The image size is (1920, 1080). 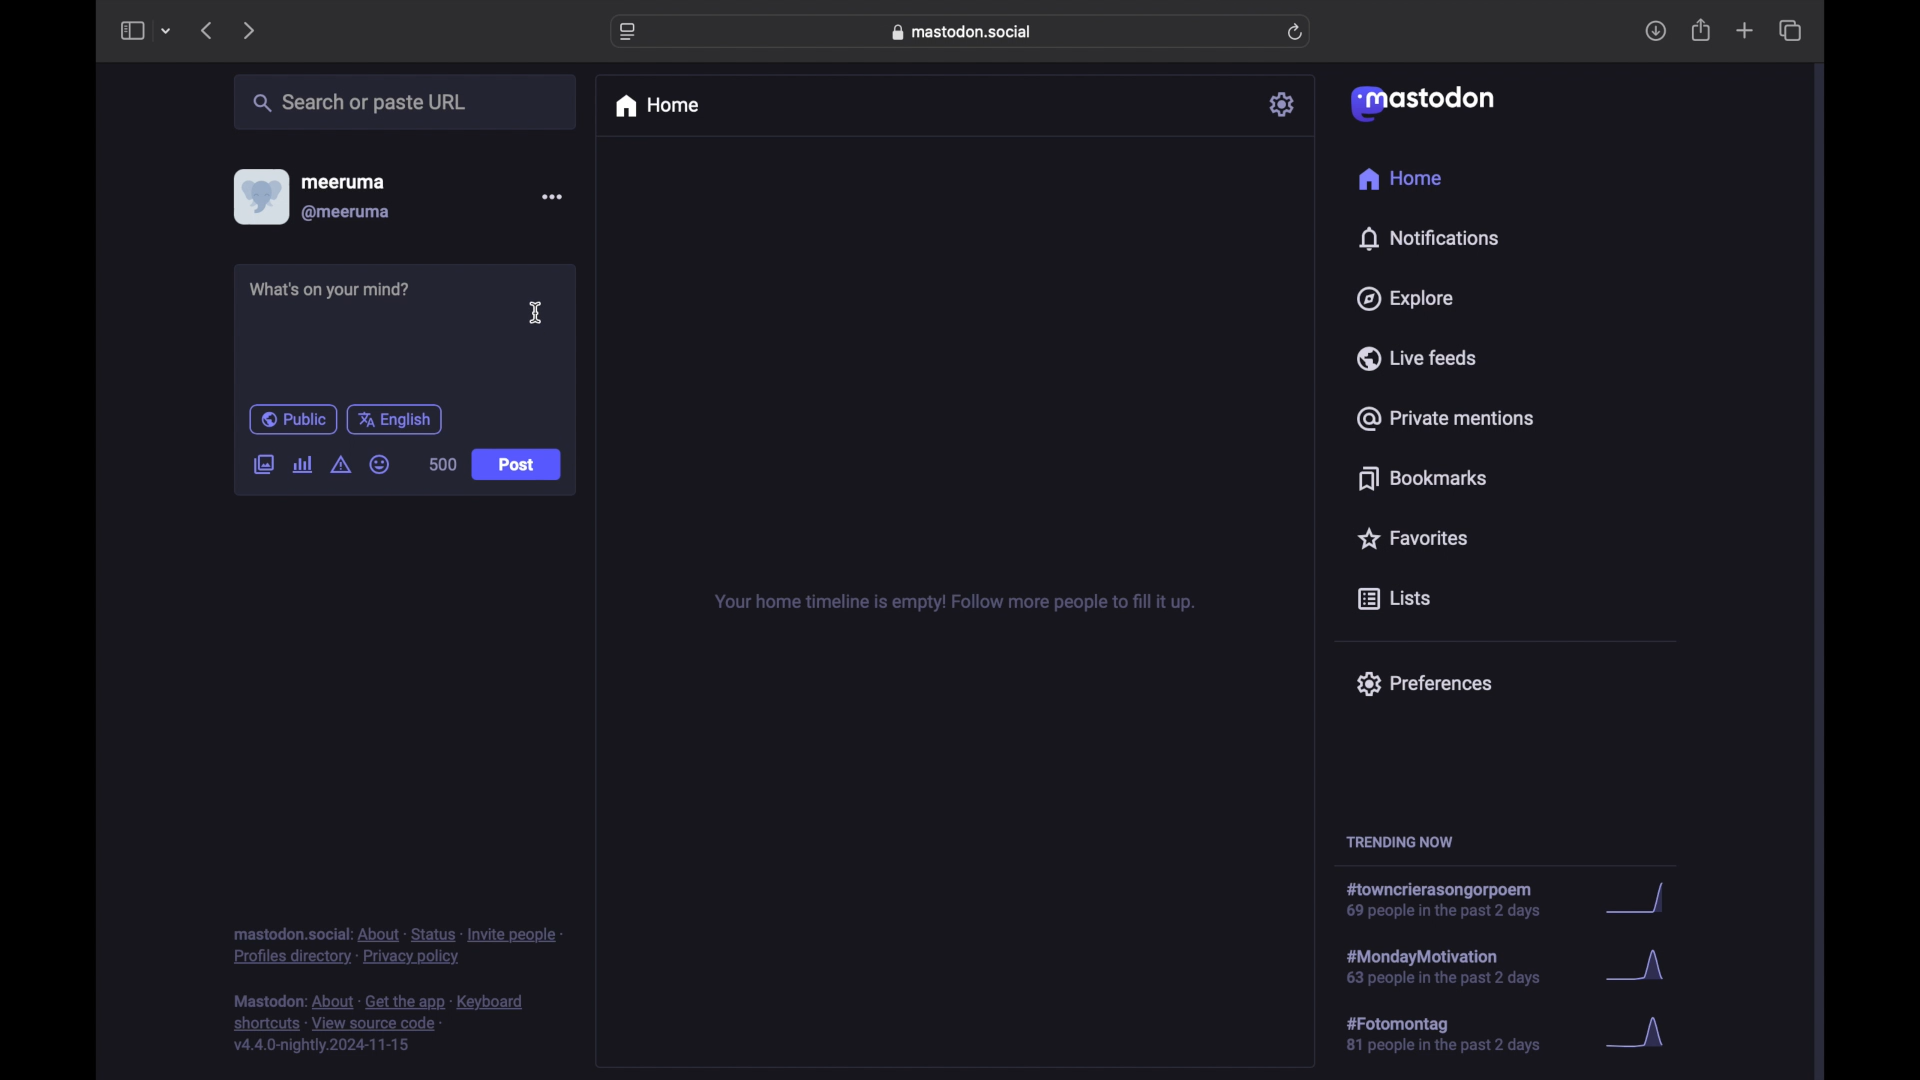 What do you see at coordinates (656, 106) in the screenshot?
I see `home` at bounding box center [656, 106].